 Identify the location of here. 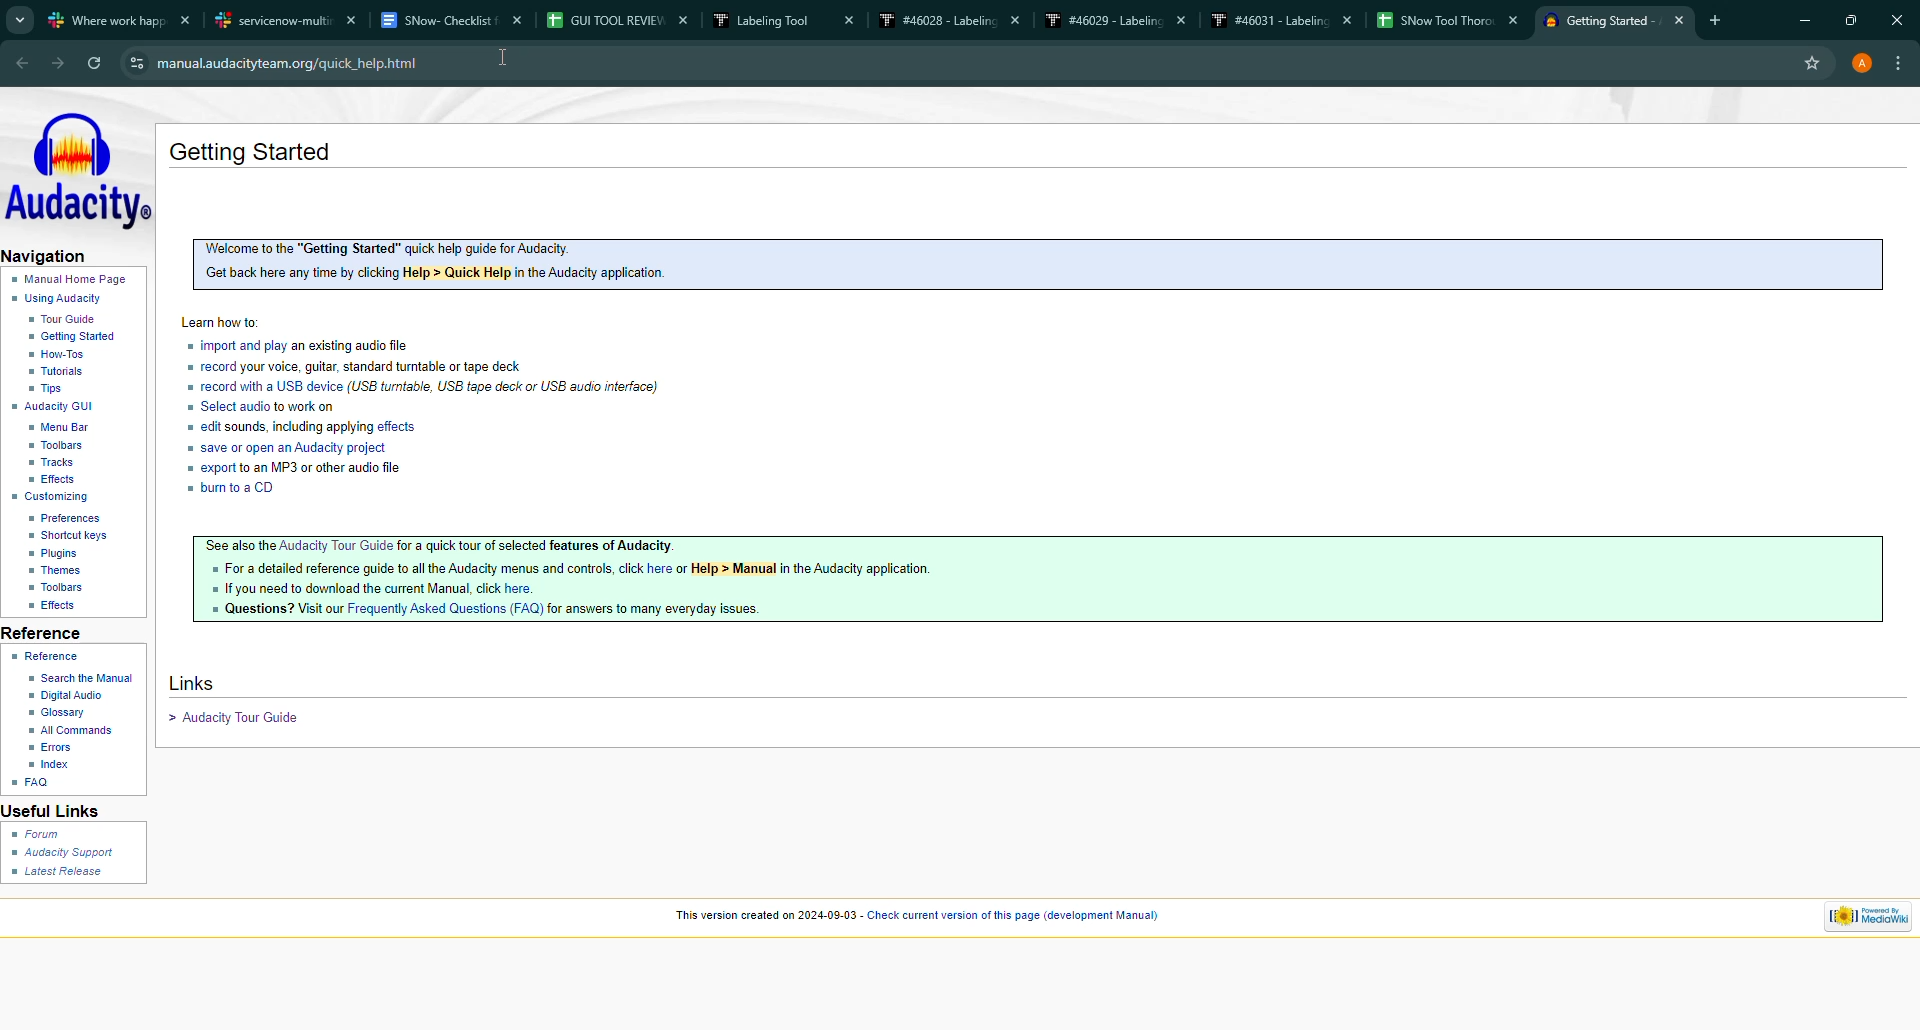
(519, 589).